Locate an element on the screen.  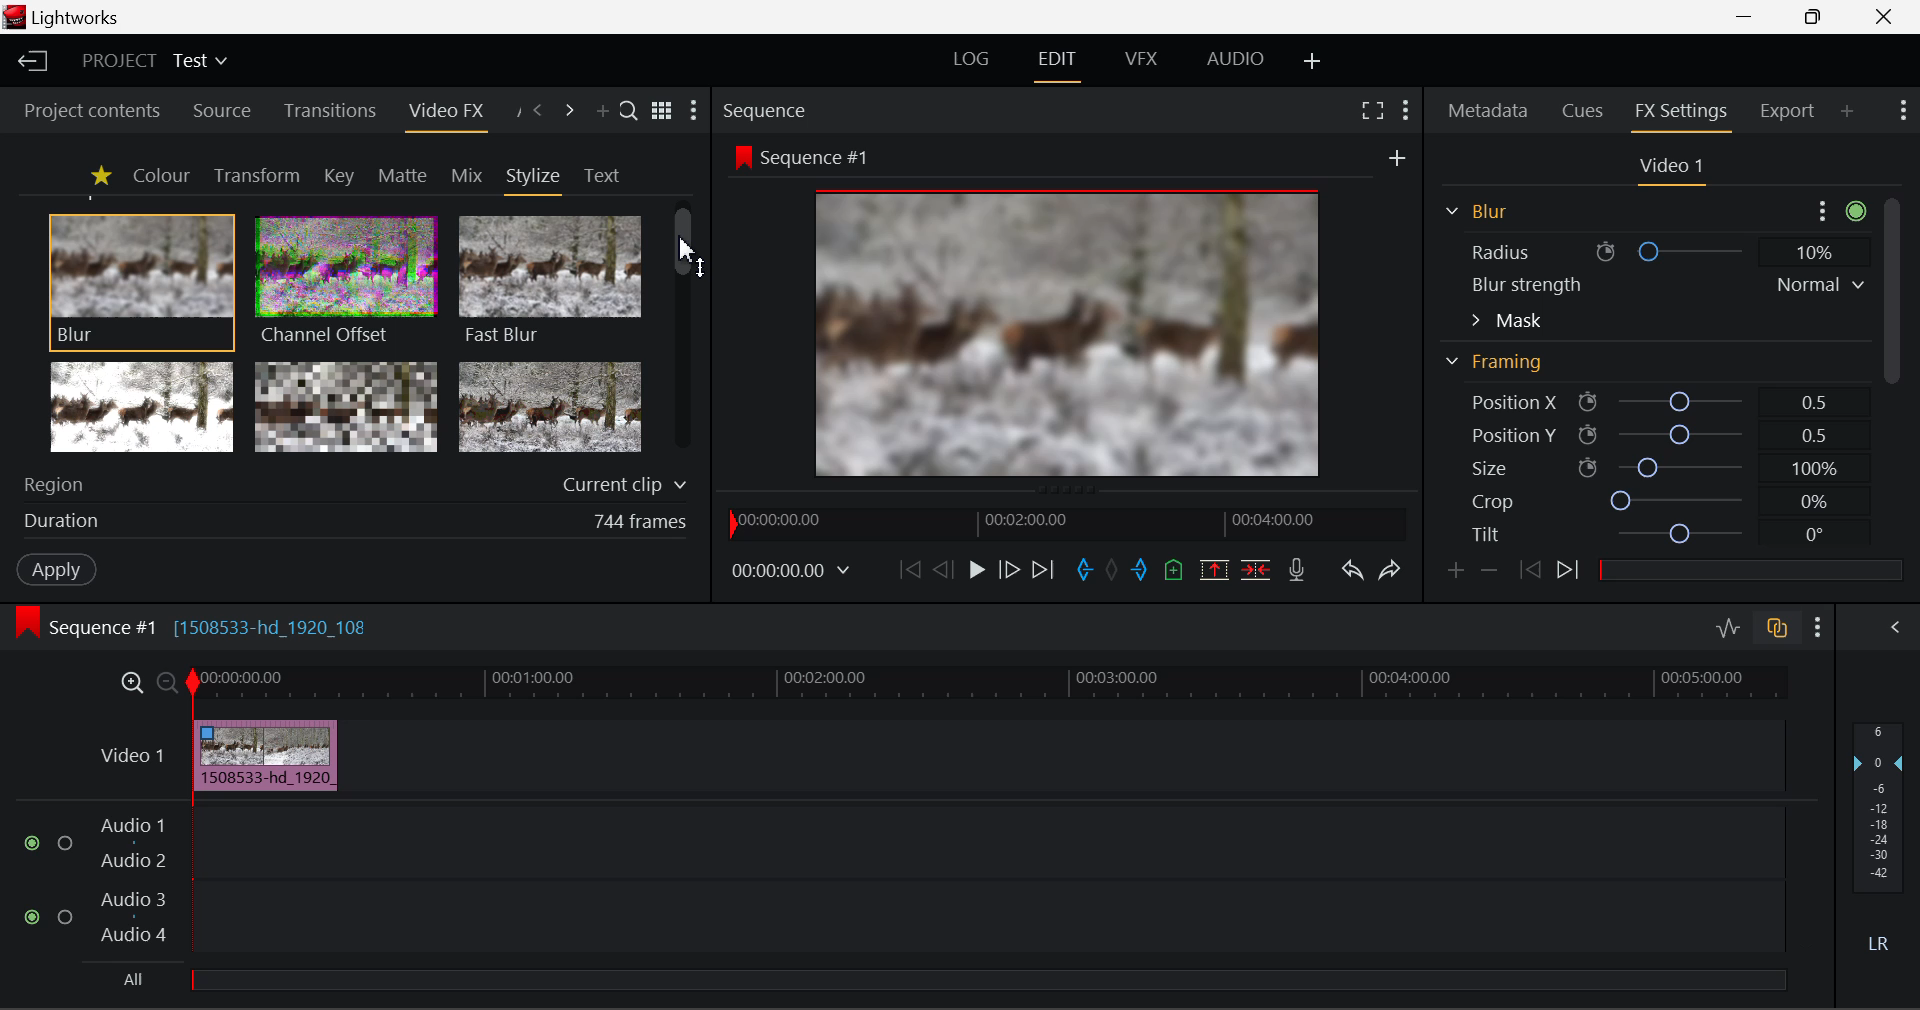
Undo is located at coordinates (1350, 567).